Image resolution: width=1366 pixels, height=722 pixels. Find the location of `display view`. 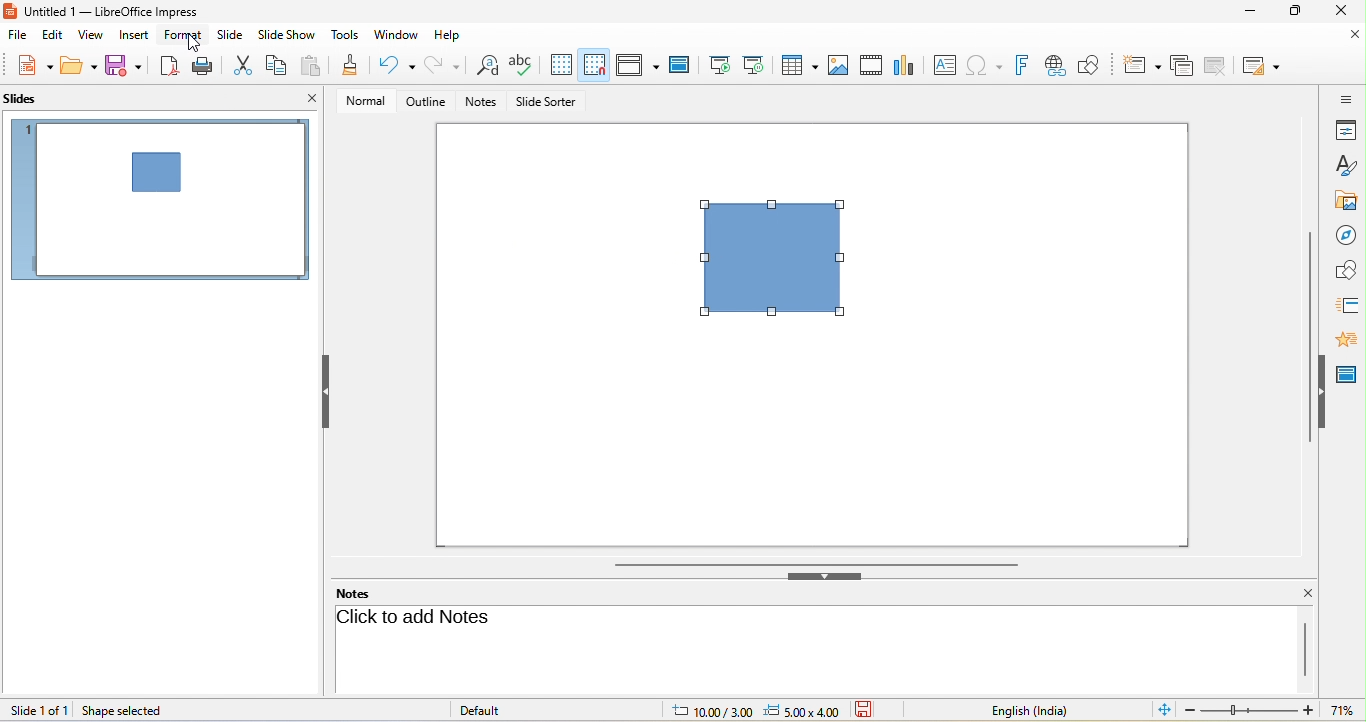

display view is located at coordinates (637, 64).